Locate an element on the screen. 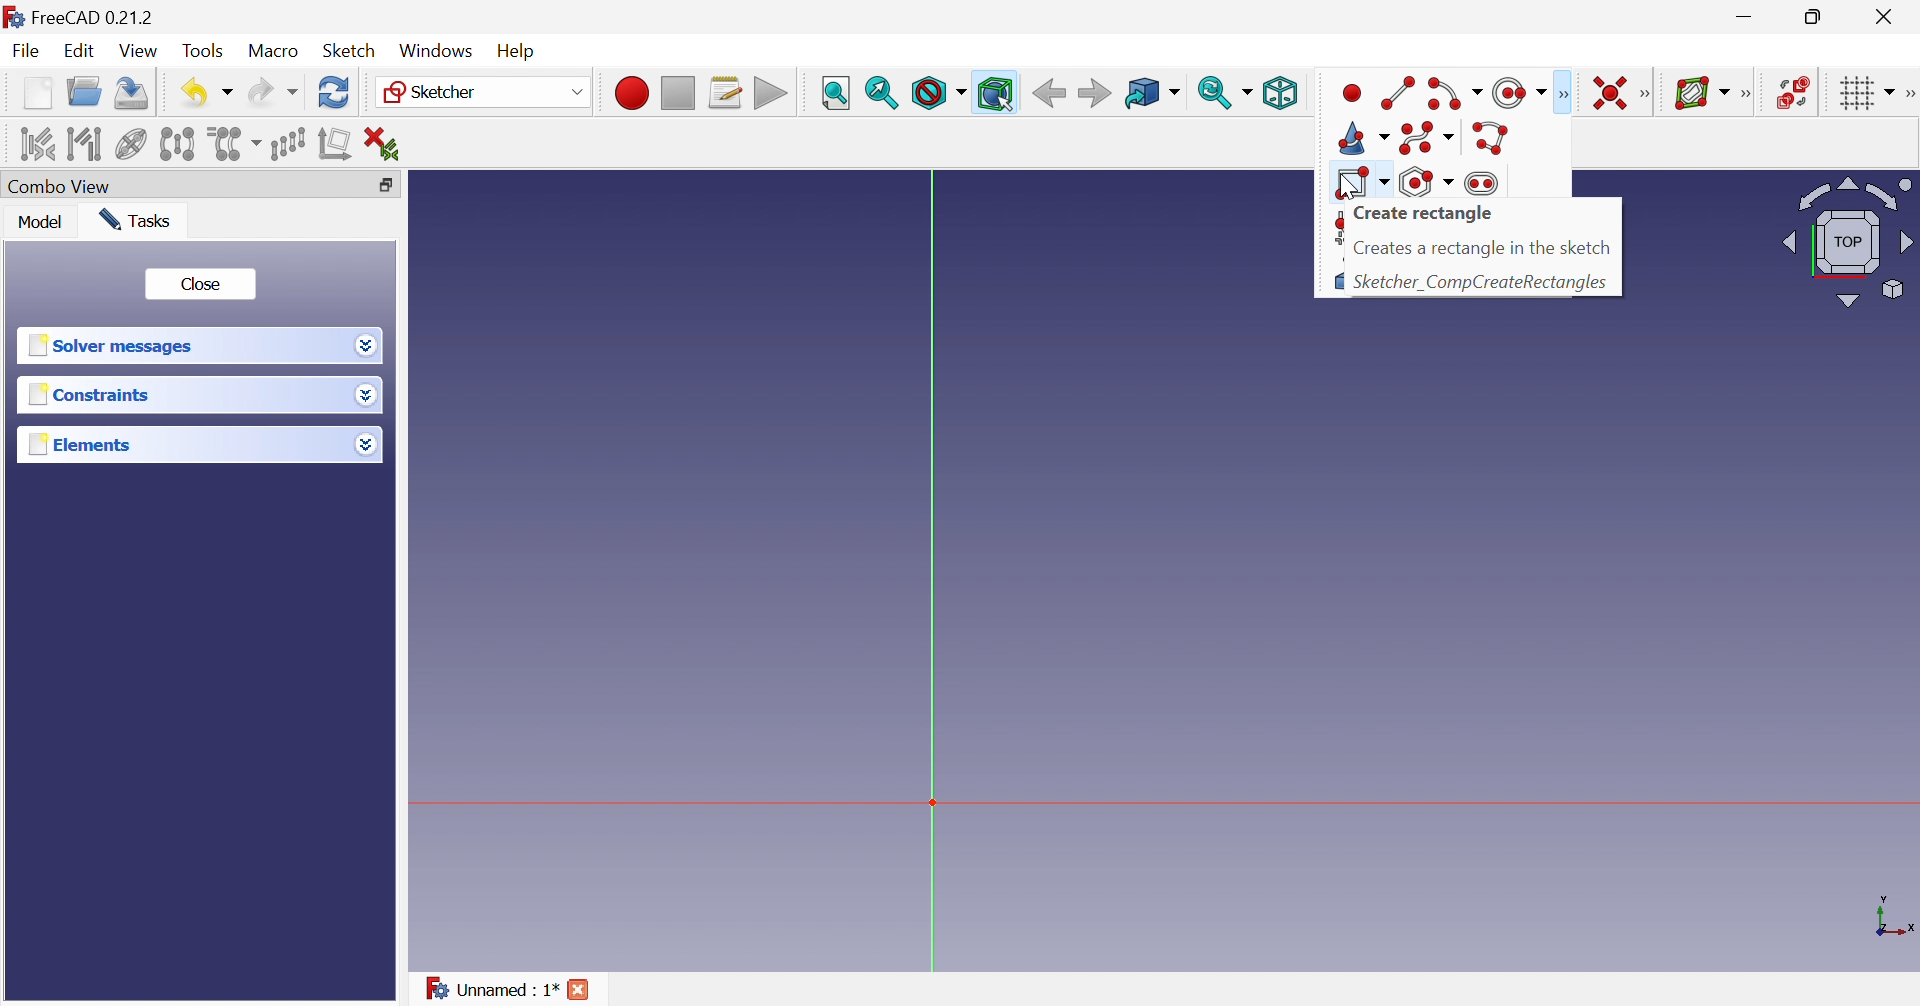 The height and width of the screenshot is (1006, 1920). Open is located at coordinates (85, 92).